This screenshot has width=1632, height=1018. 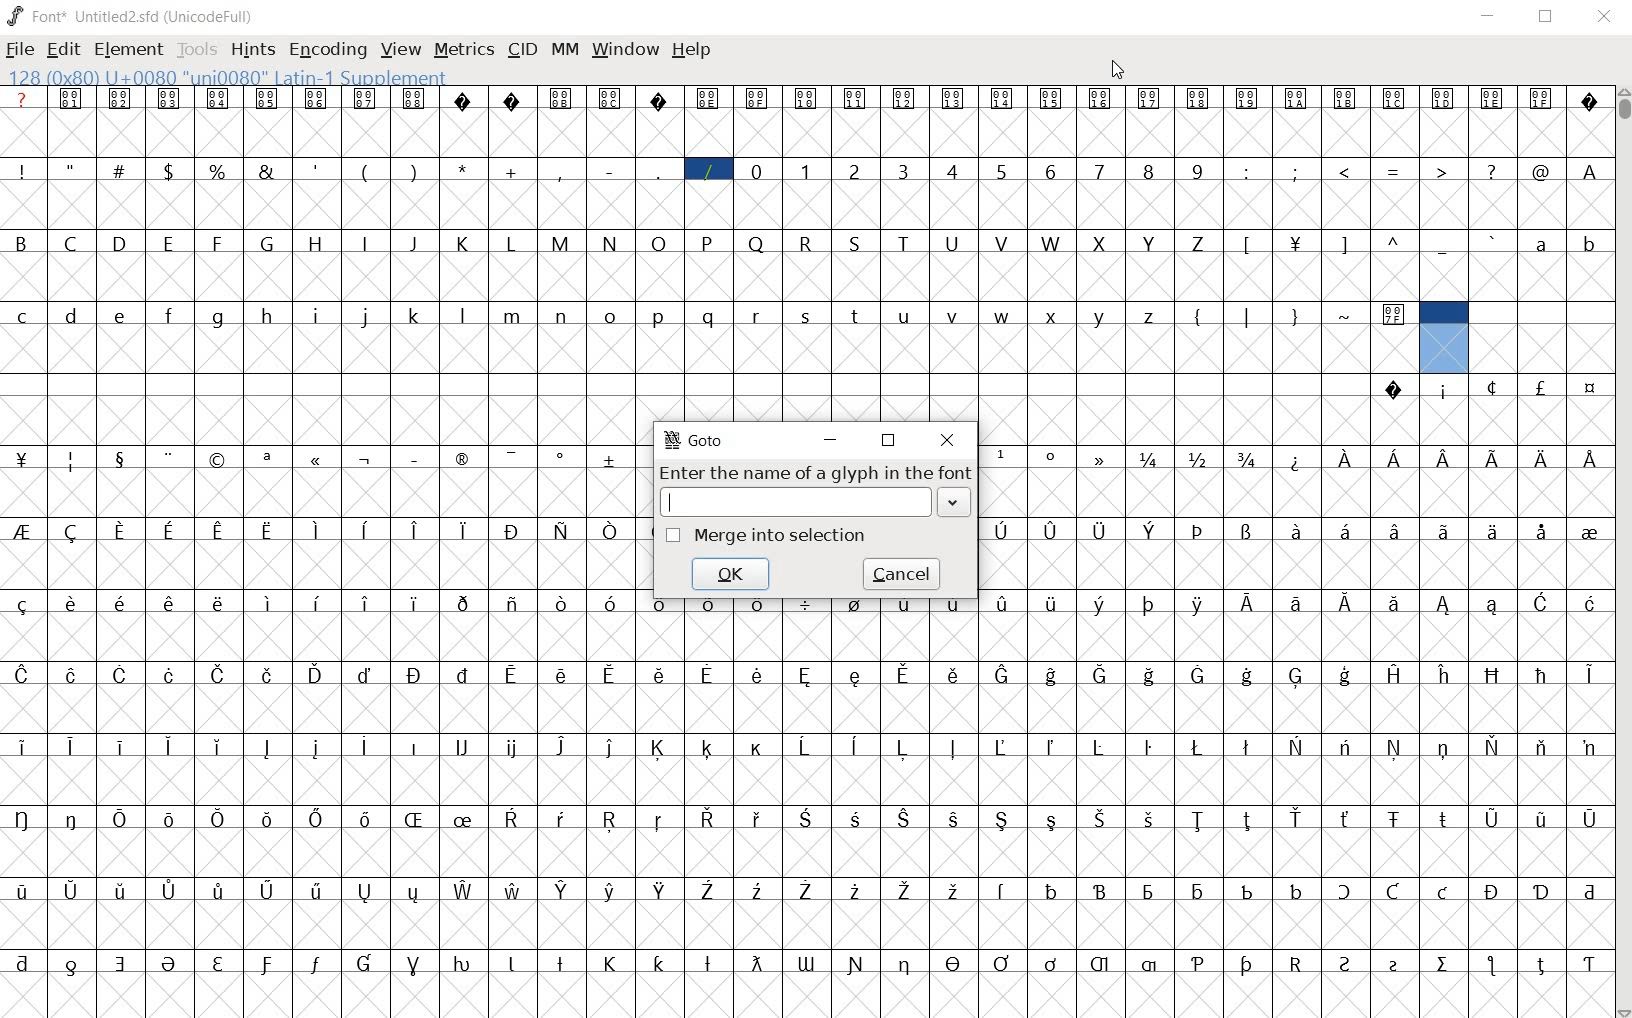 What do you see at coordinates (1542, 673) in the screenshot?
I see `Symbol` at bounding box center [1542, 673].